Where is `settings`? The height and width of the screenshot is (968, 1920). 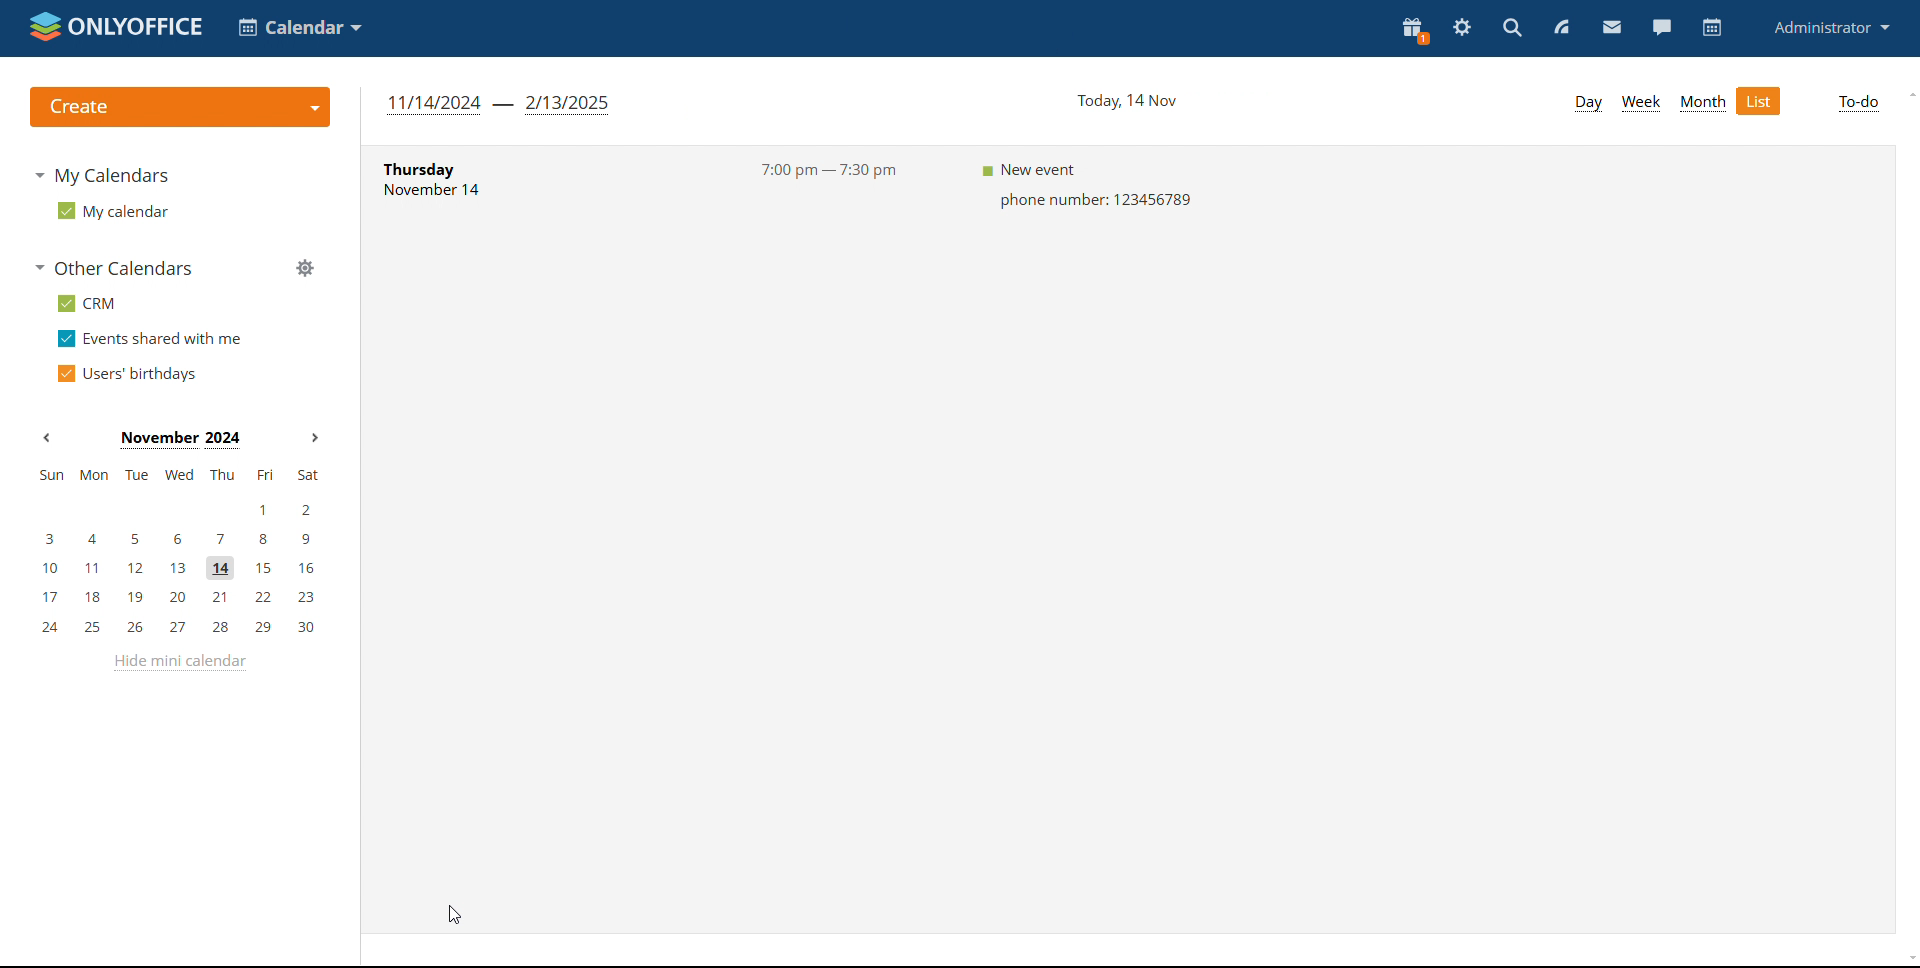 settings is located at coordinates (1463, 26).